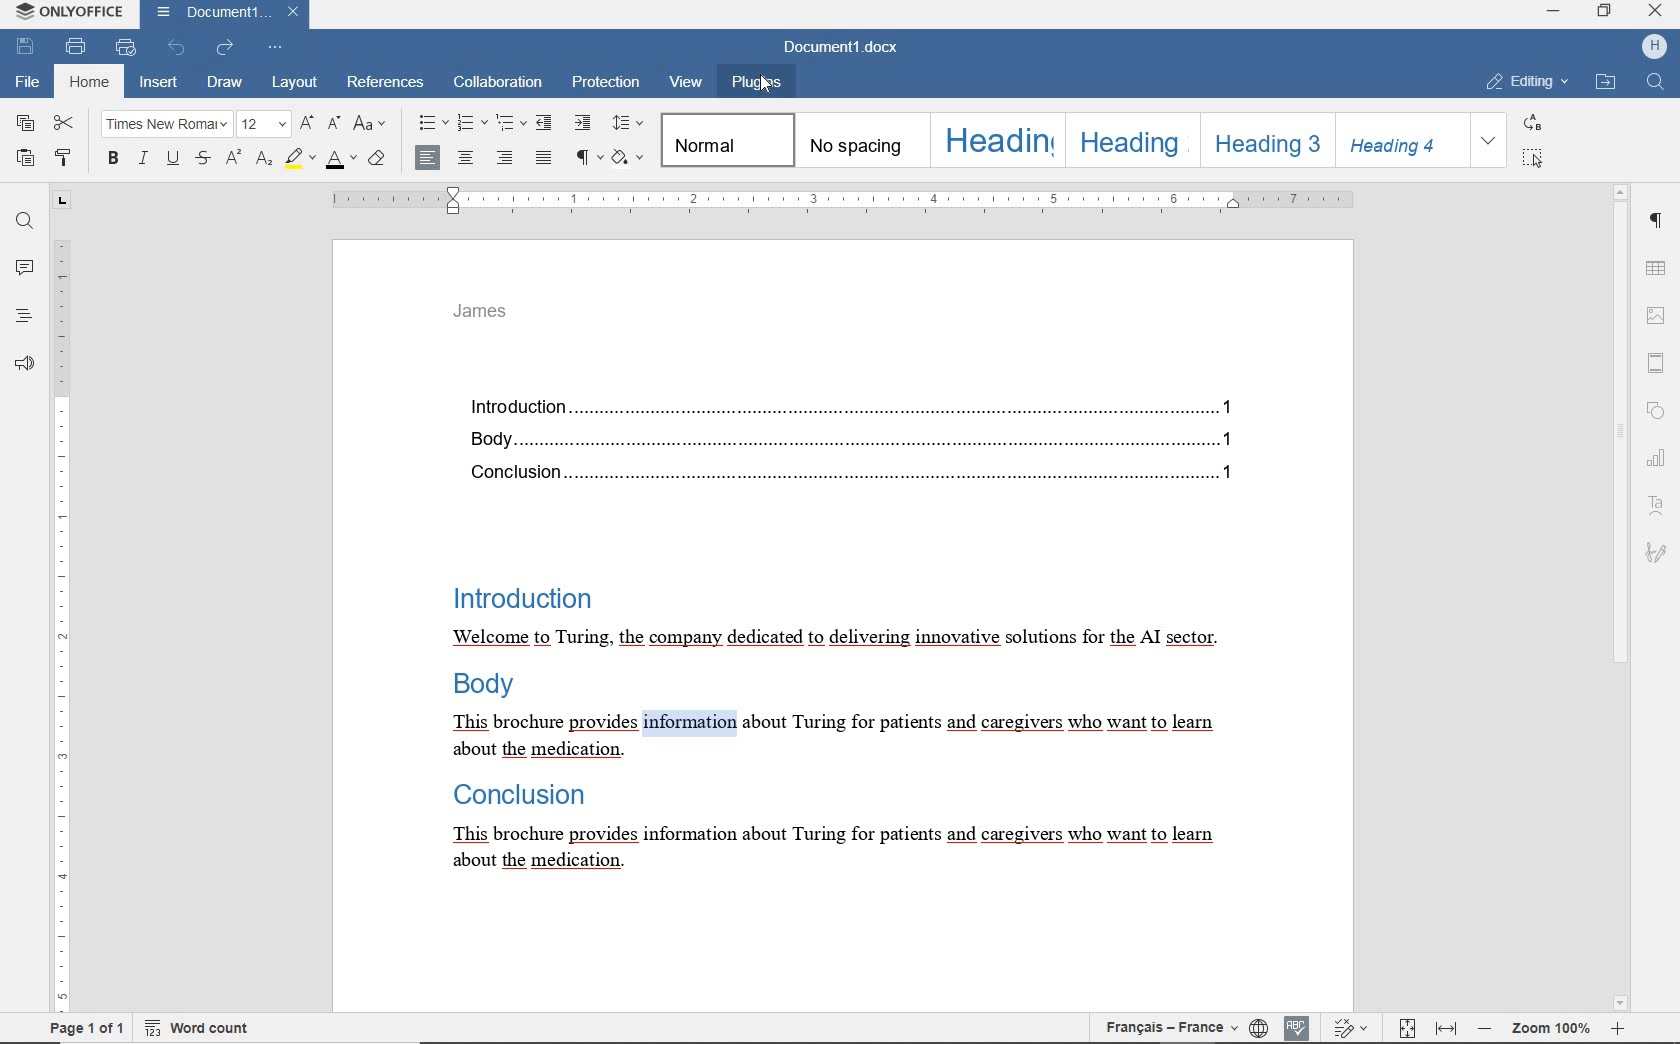 Image resolution: width=1680 pixels, height=1044 pixels. Describe the element at coordinates (1653, 48) in the screenshot. I see `profile` at that location.